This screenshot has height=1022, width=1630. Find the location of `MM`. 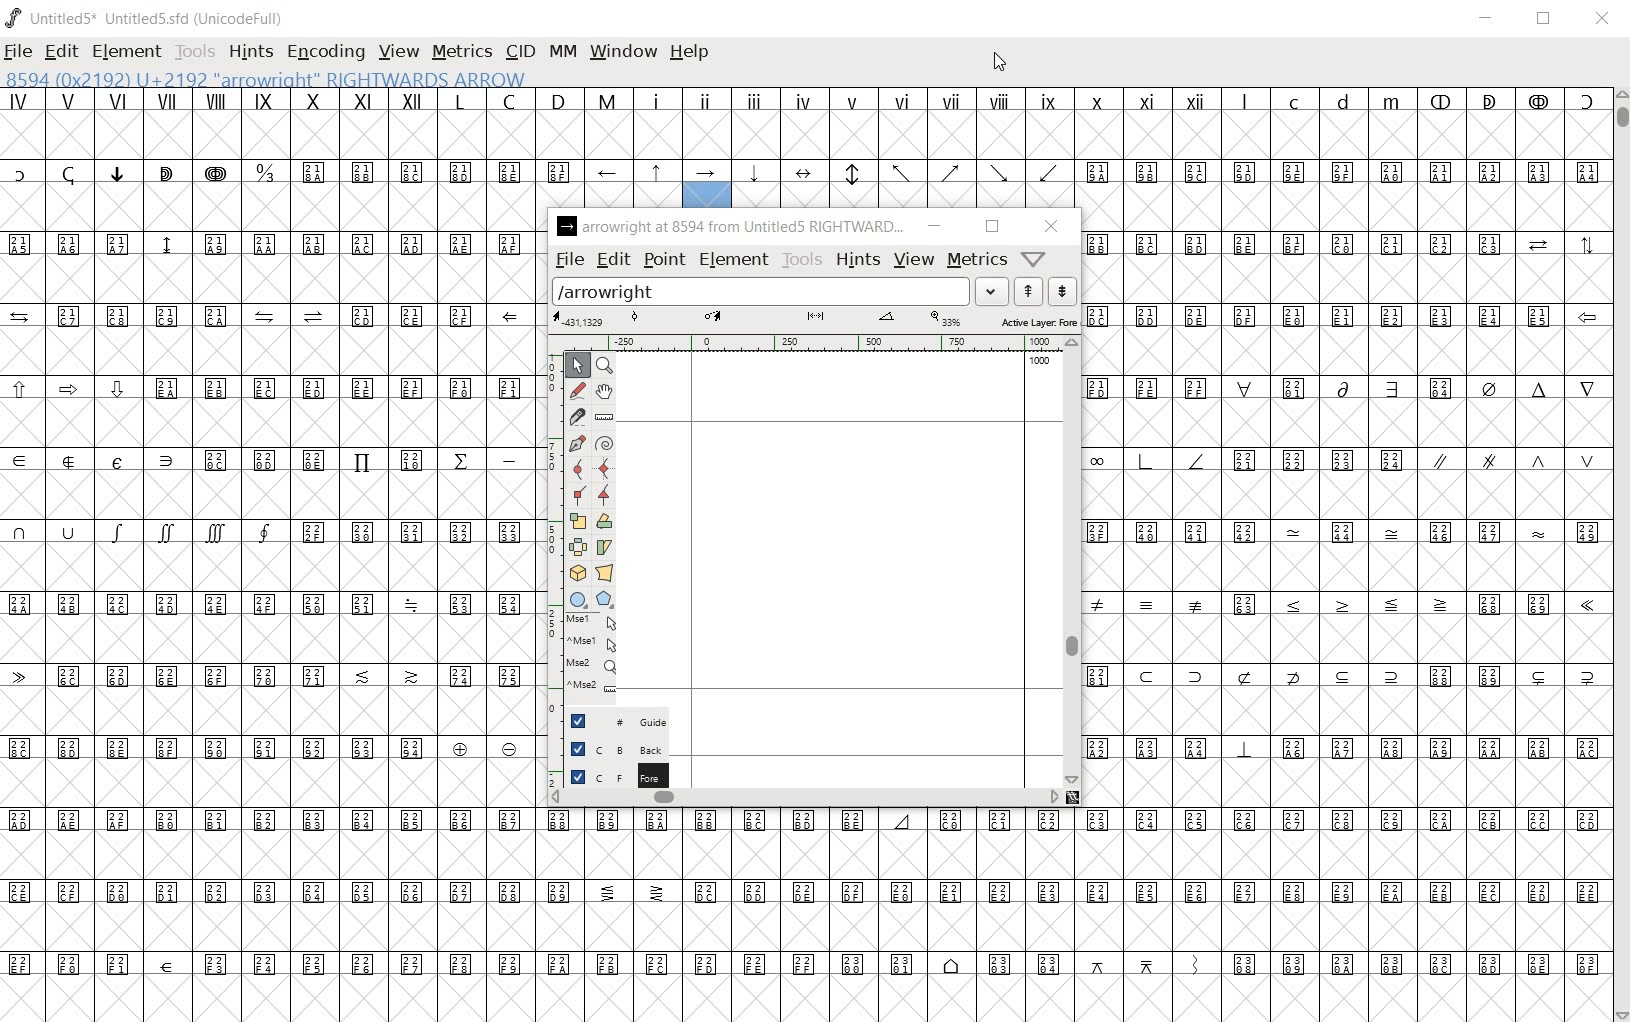

MM is located at coordinates (565, 53).